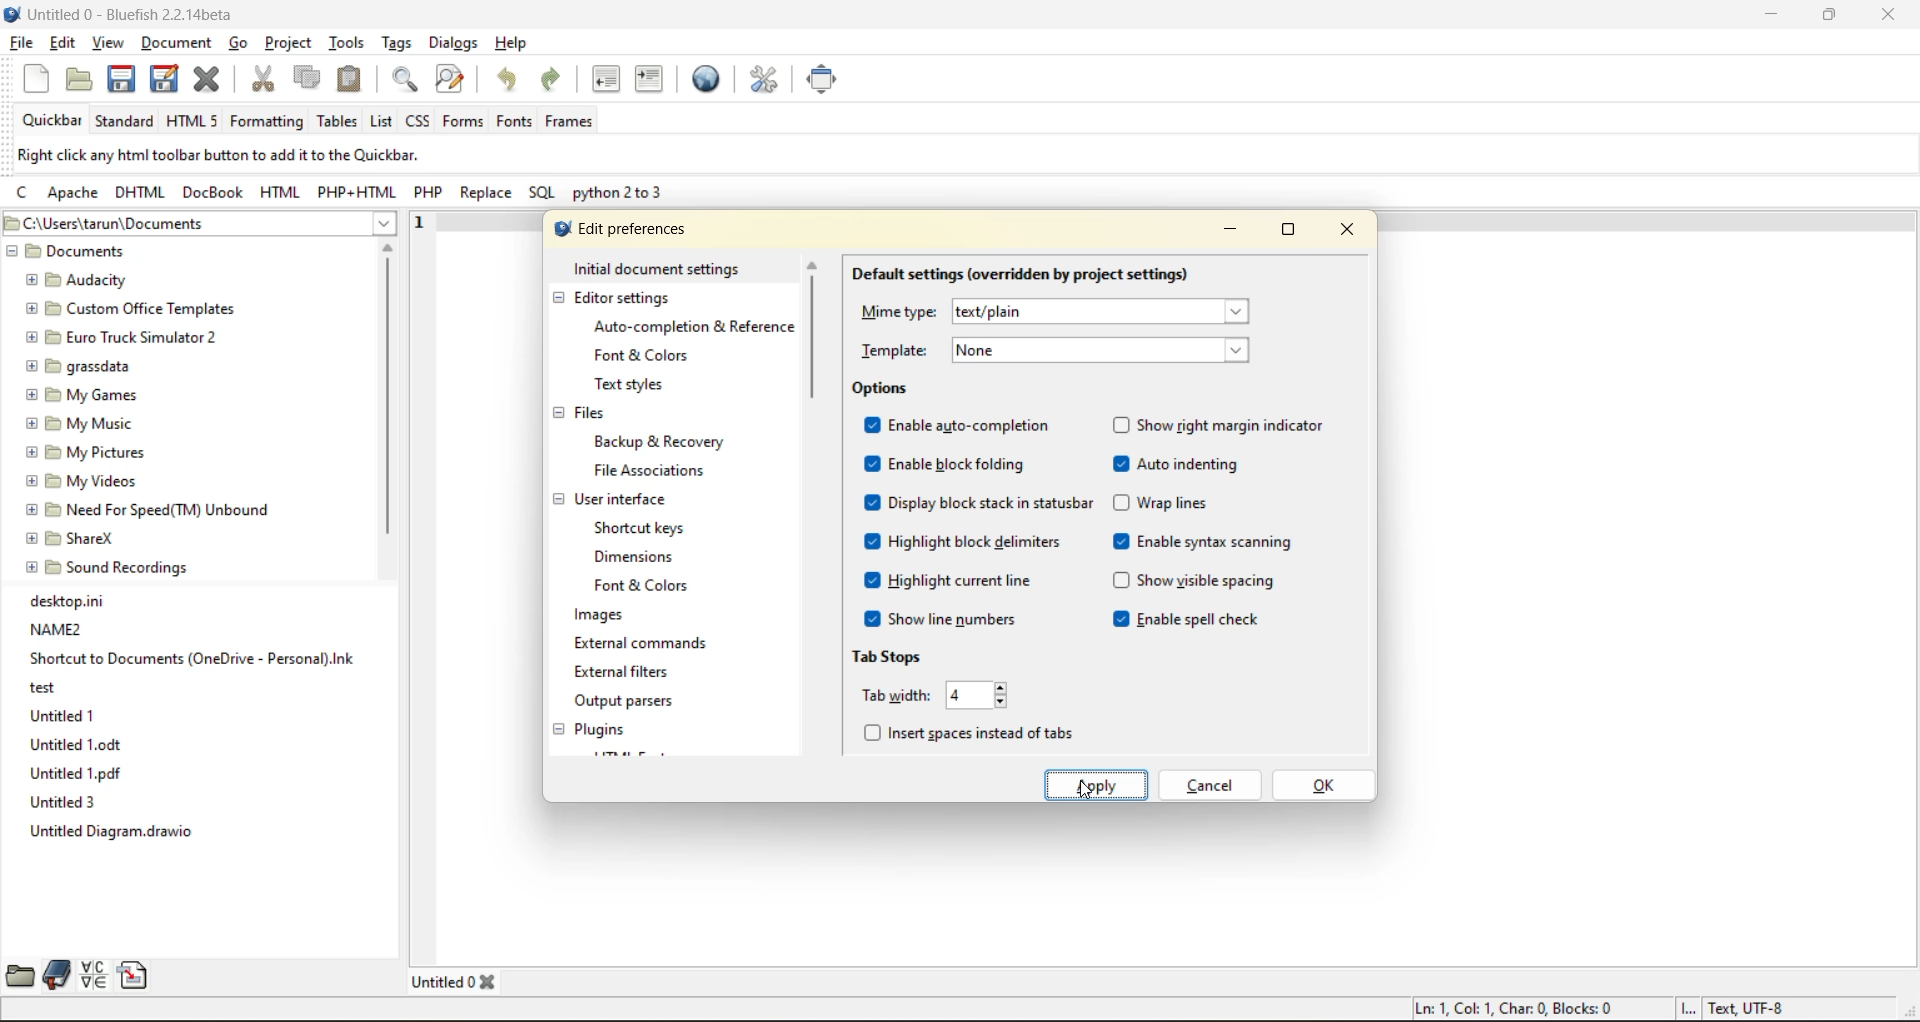 This screenshot has height=1022, width=1920. I want to click on options, so click(880, 388).